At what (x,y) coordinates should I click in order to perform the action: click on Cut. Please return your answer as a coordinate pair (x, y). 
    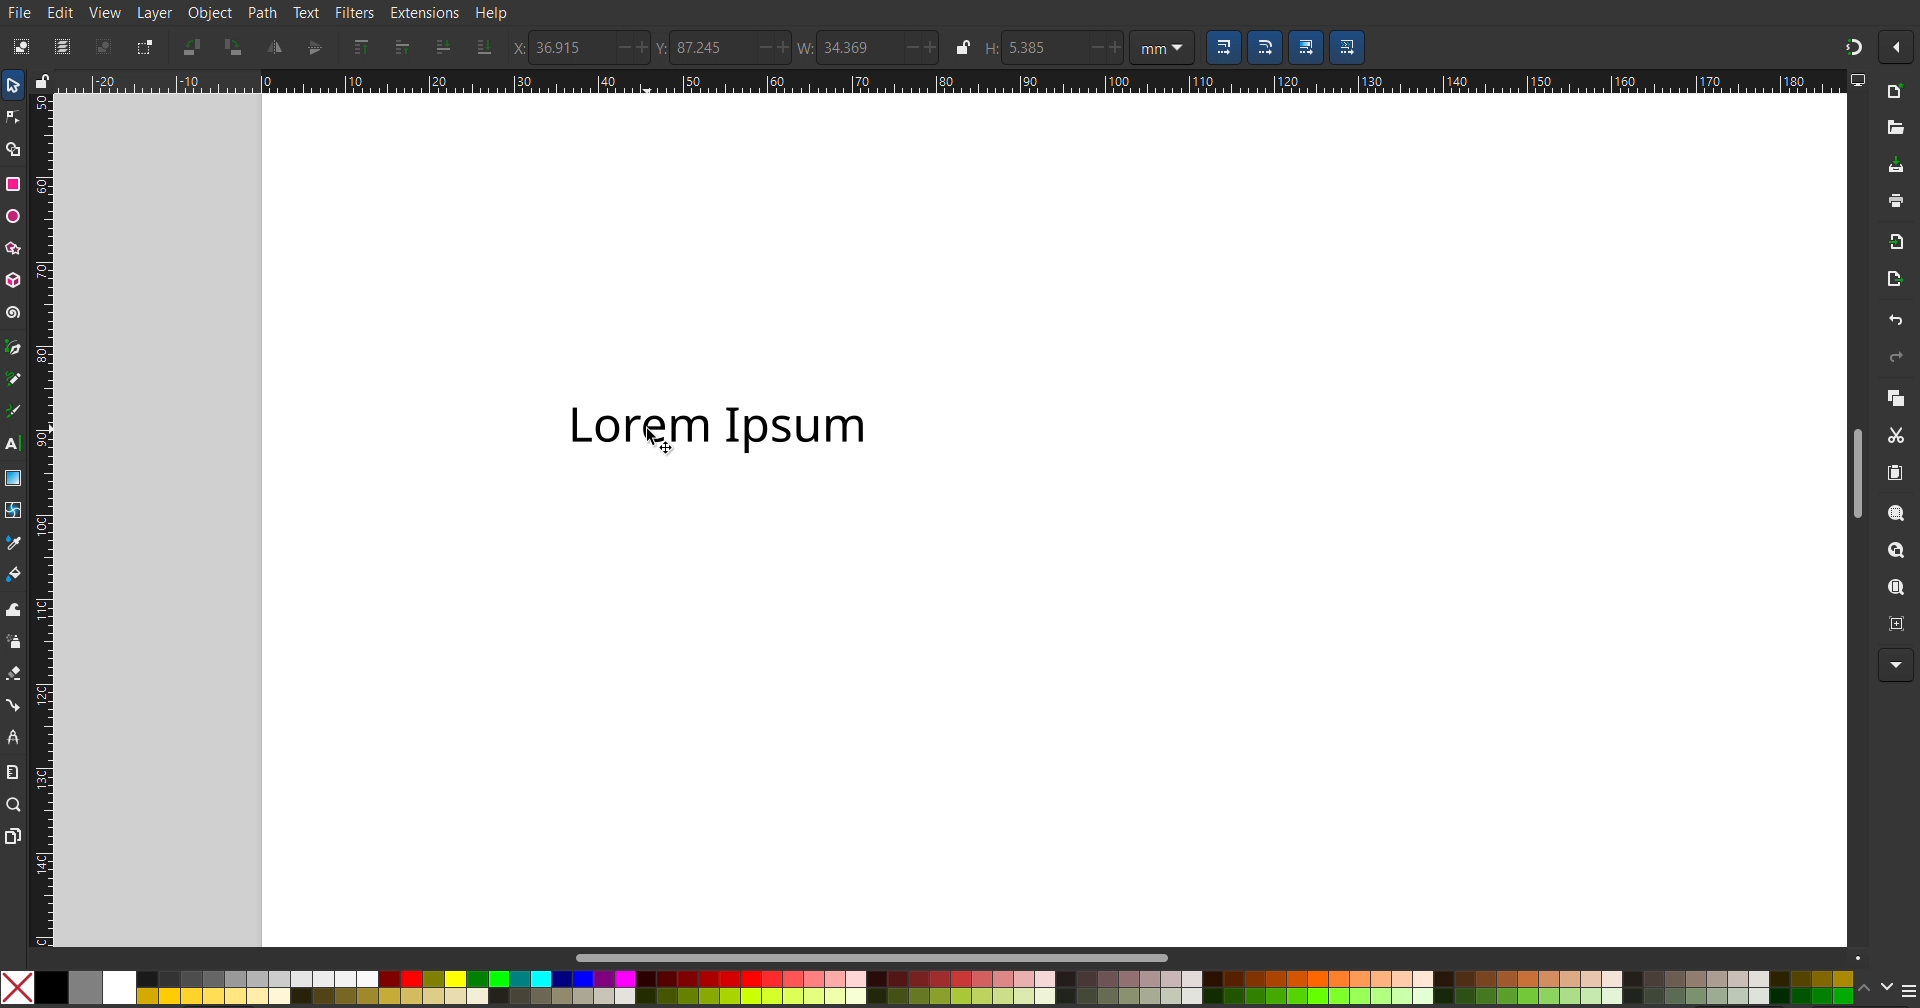
    Looking at the image, I should click on (1897, 436).